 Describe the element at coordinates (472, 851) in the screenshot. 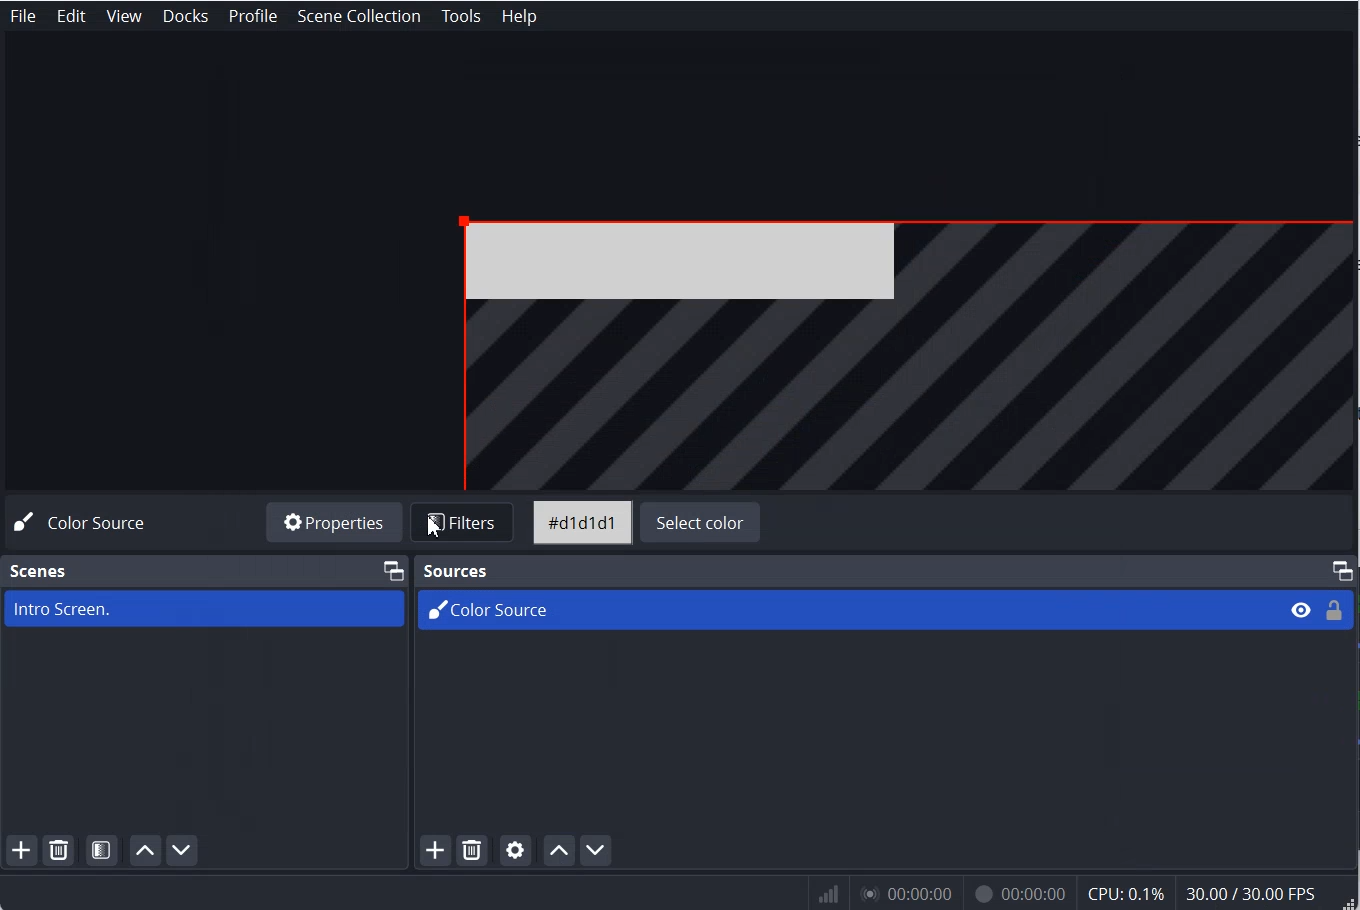

I see `Remove Selected Source` at that location.